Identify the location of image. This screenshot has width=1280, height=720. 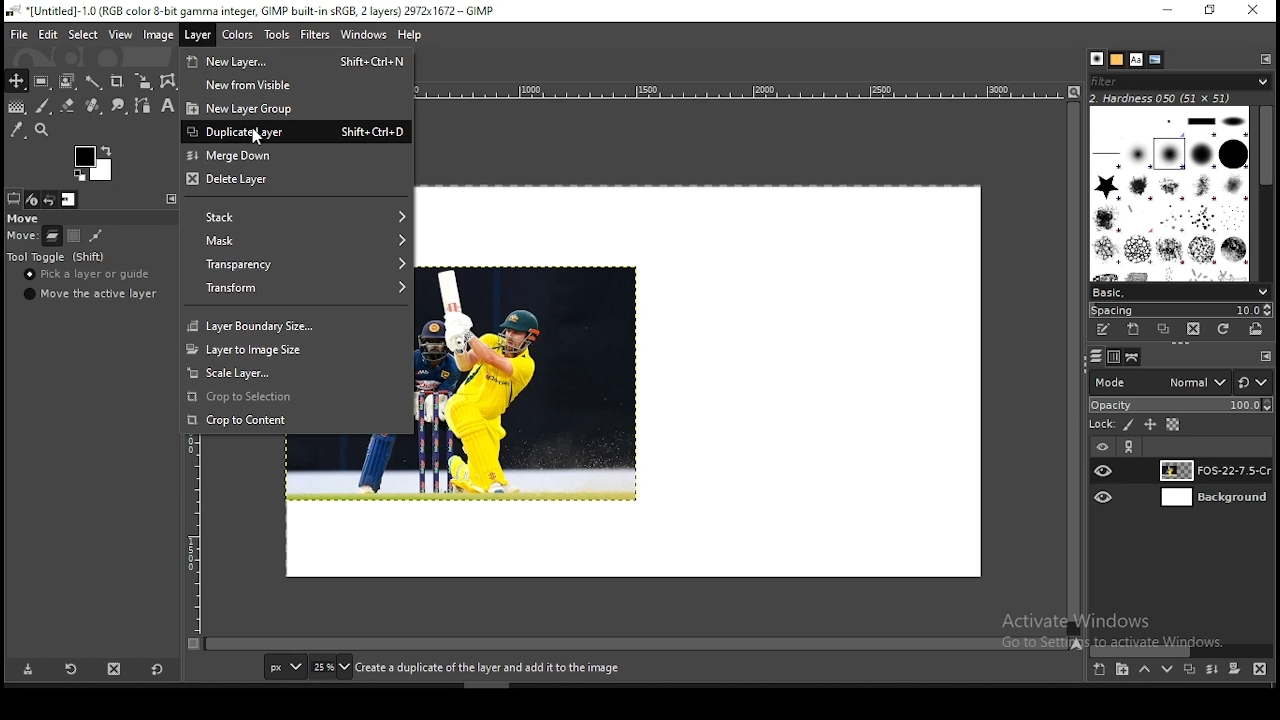
(159, 34).